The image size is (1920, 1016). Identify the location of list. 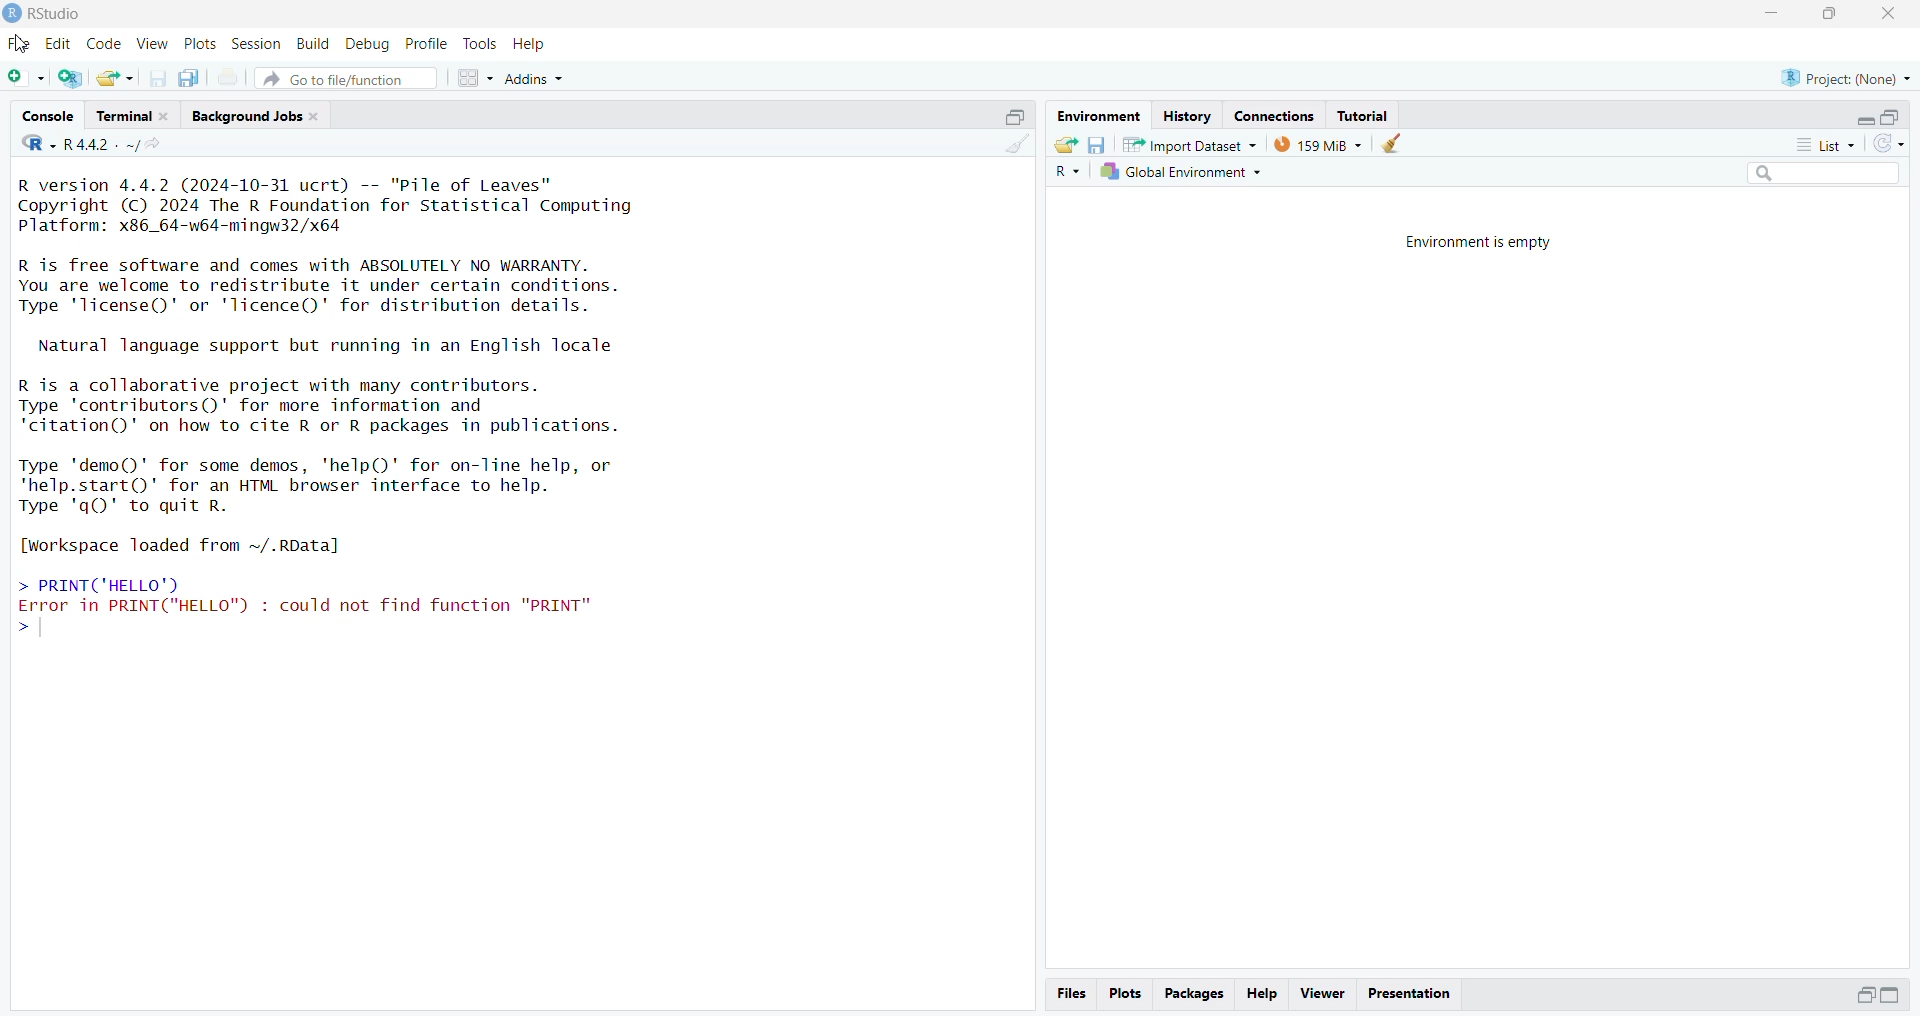
(1816, 144).